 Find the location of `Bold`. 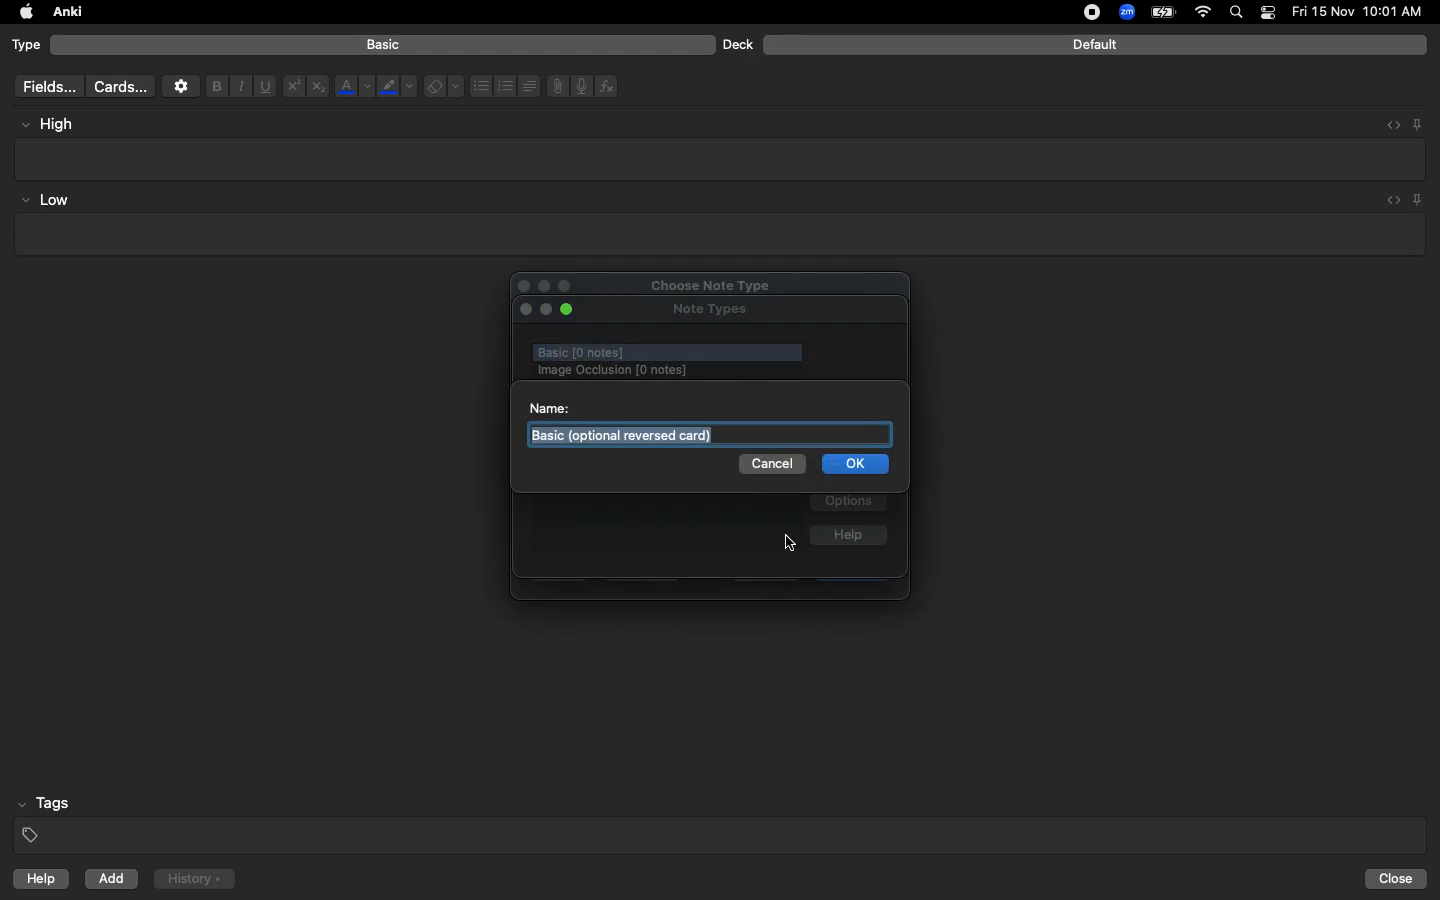

Bold is located at coordinates (215, 85).